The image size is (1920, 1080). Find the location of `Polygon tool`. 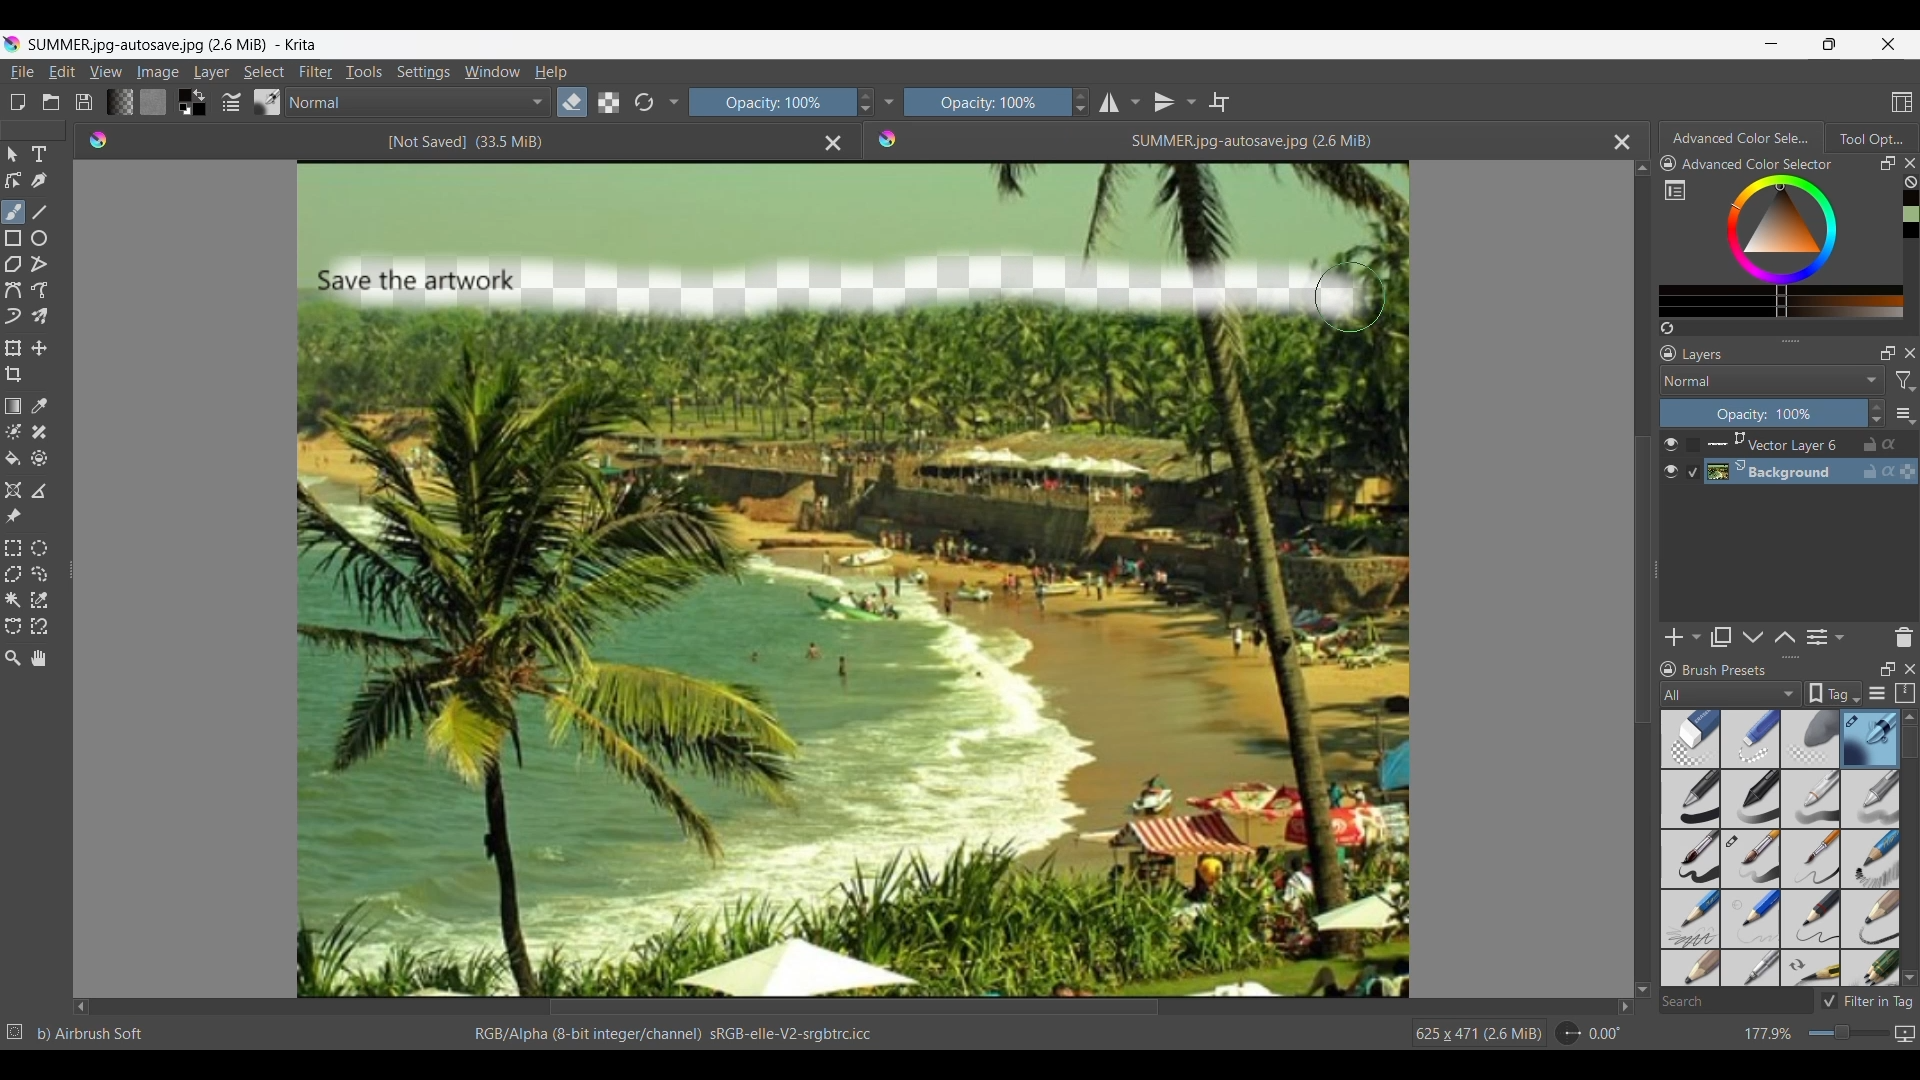

Polygon tool is located at coordinates (14, 264).